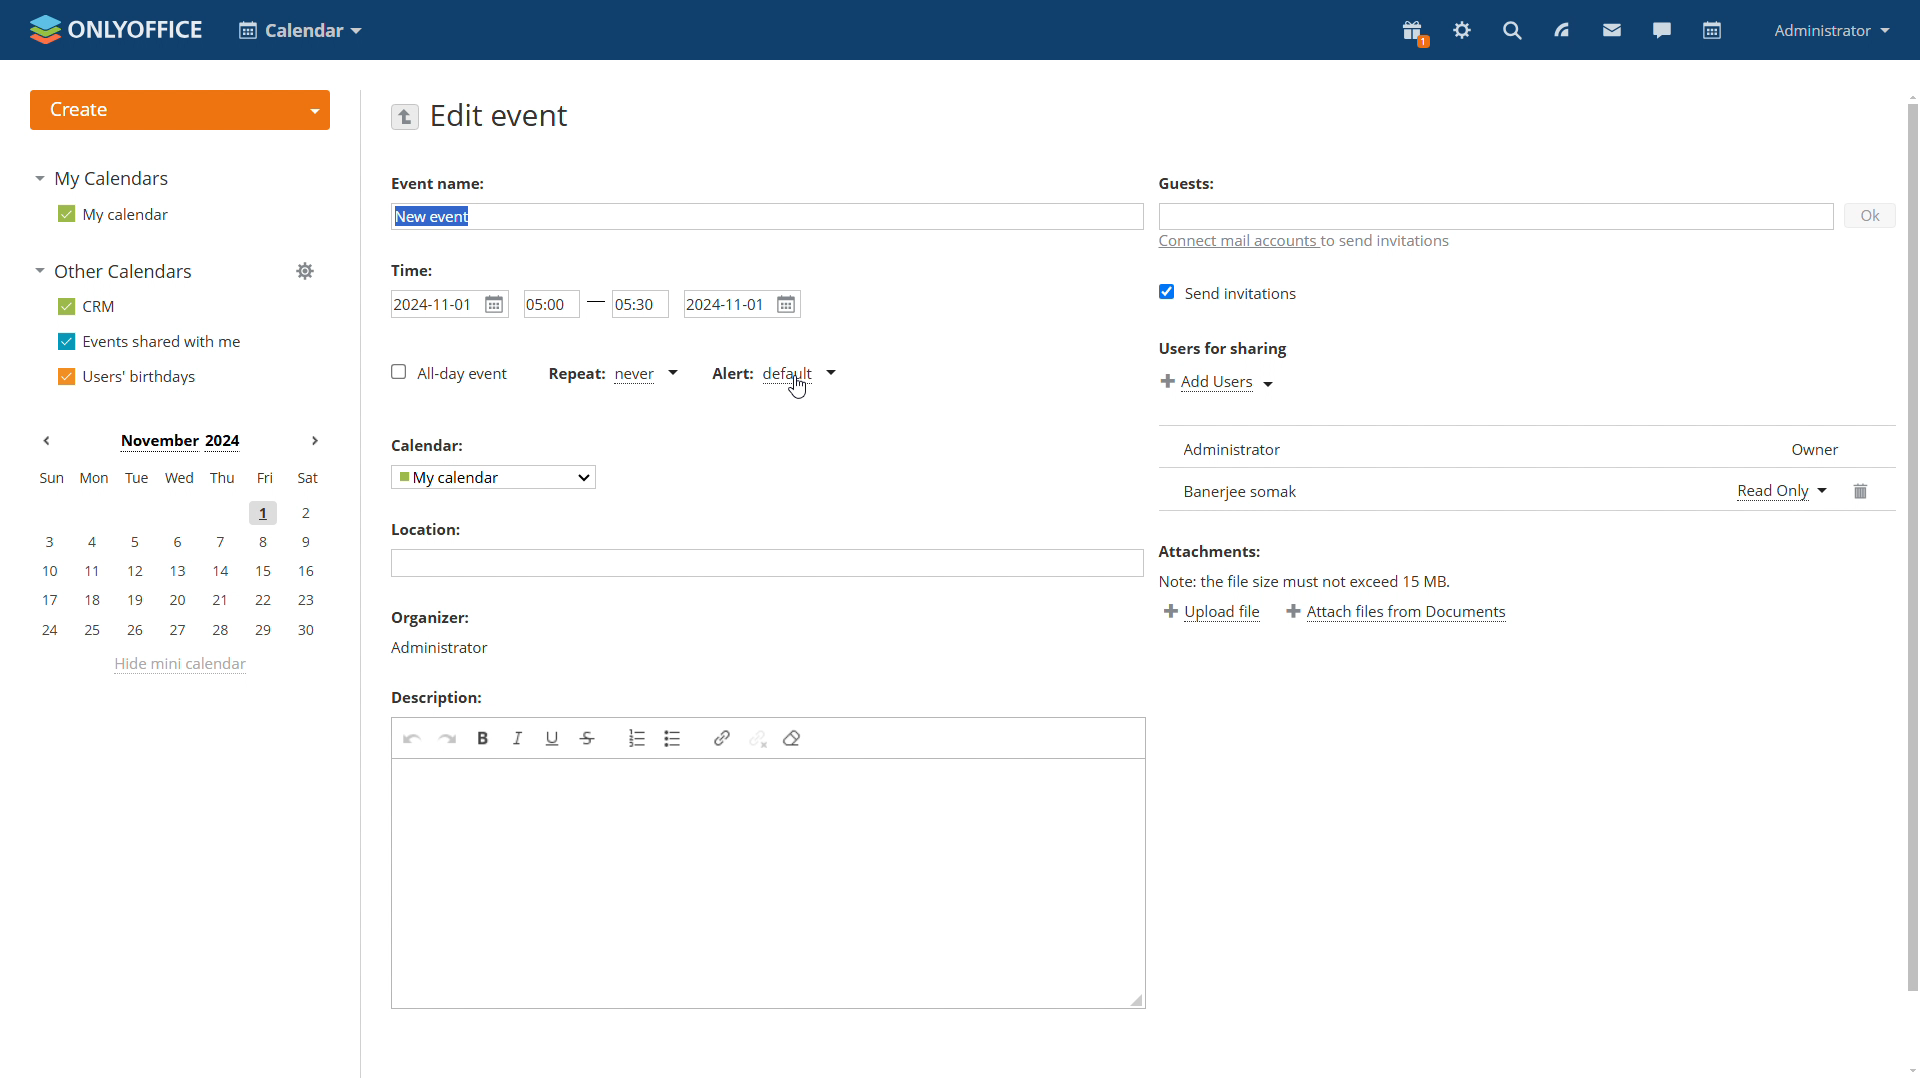 Image resolution: width=1920 pixels, height=1080 pixels. What do you see at coordinates (114, 272) in the screenshot?
I see `other calendars` at bounding box center [114, 272].